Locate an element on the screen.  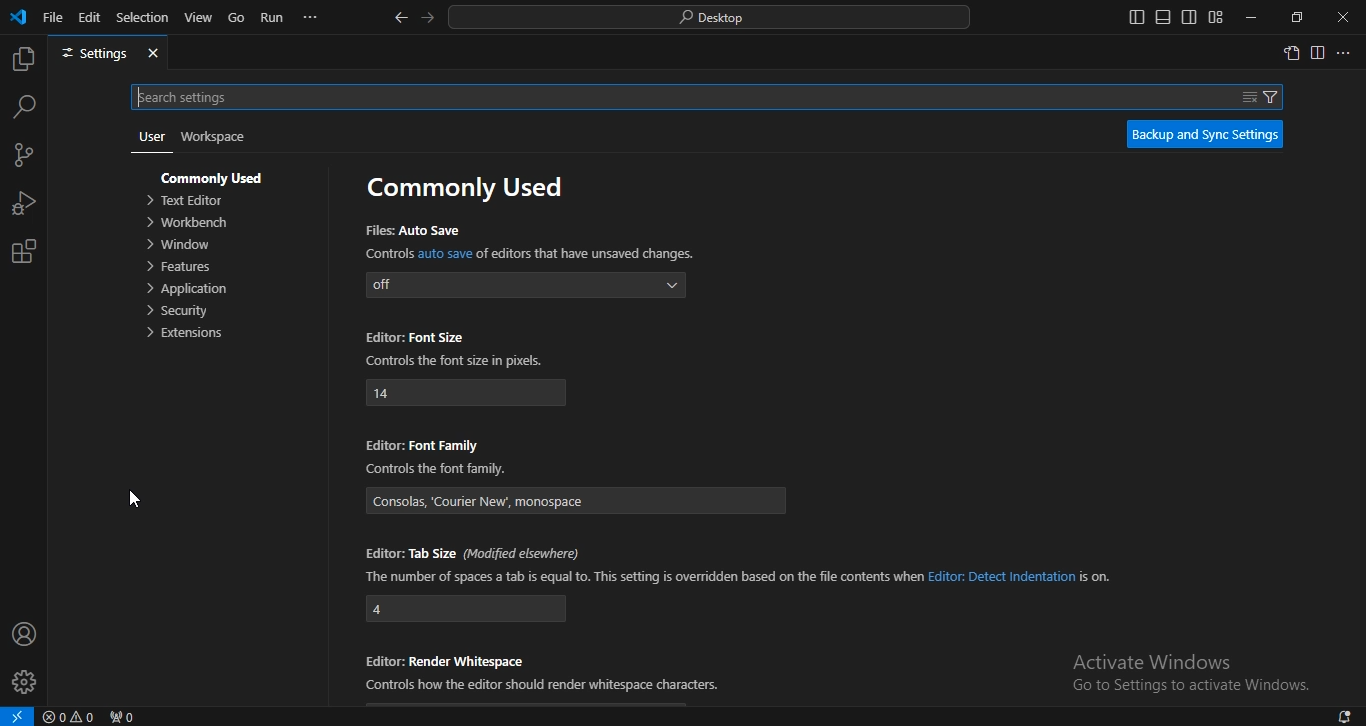
icon is located at coordinates (20, 19).